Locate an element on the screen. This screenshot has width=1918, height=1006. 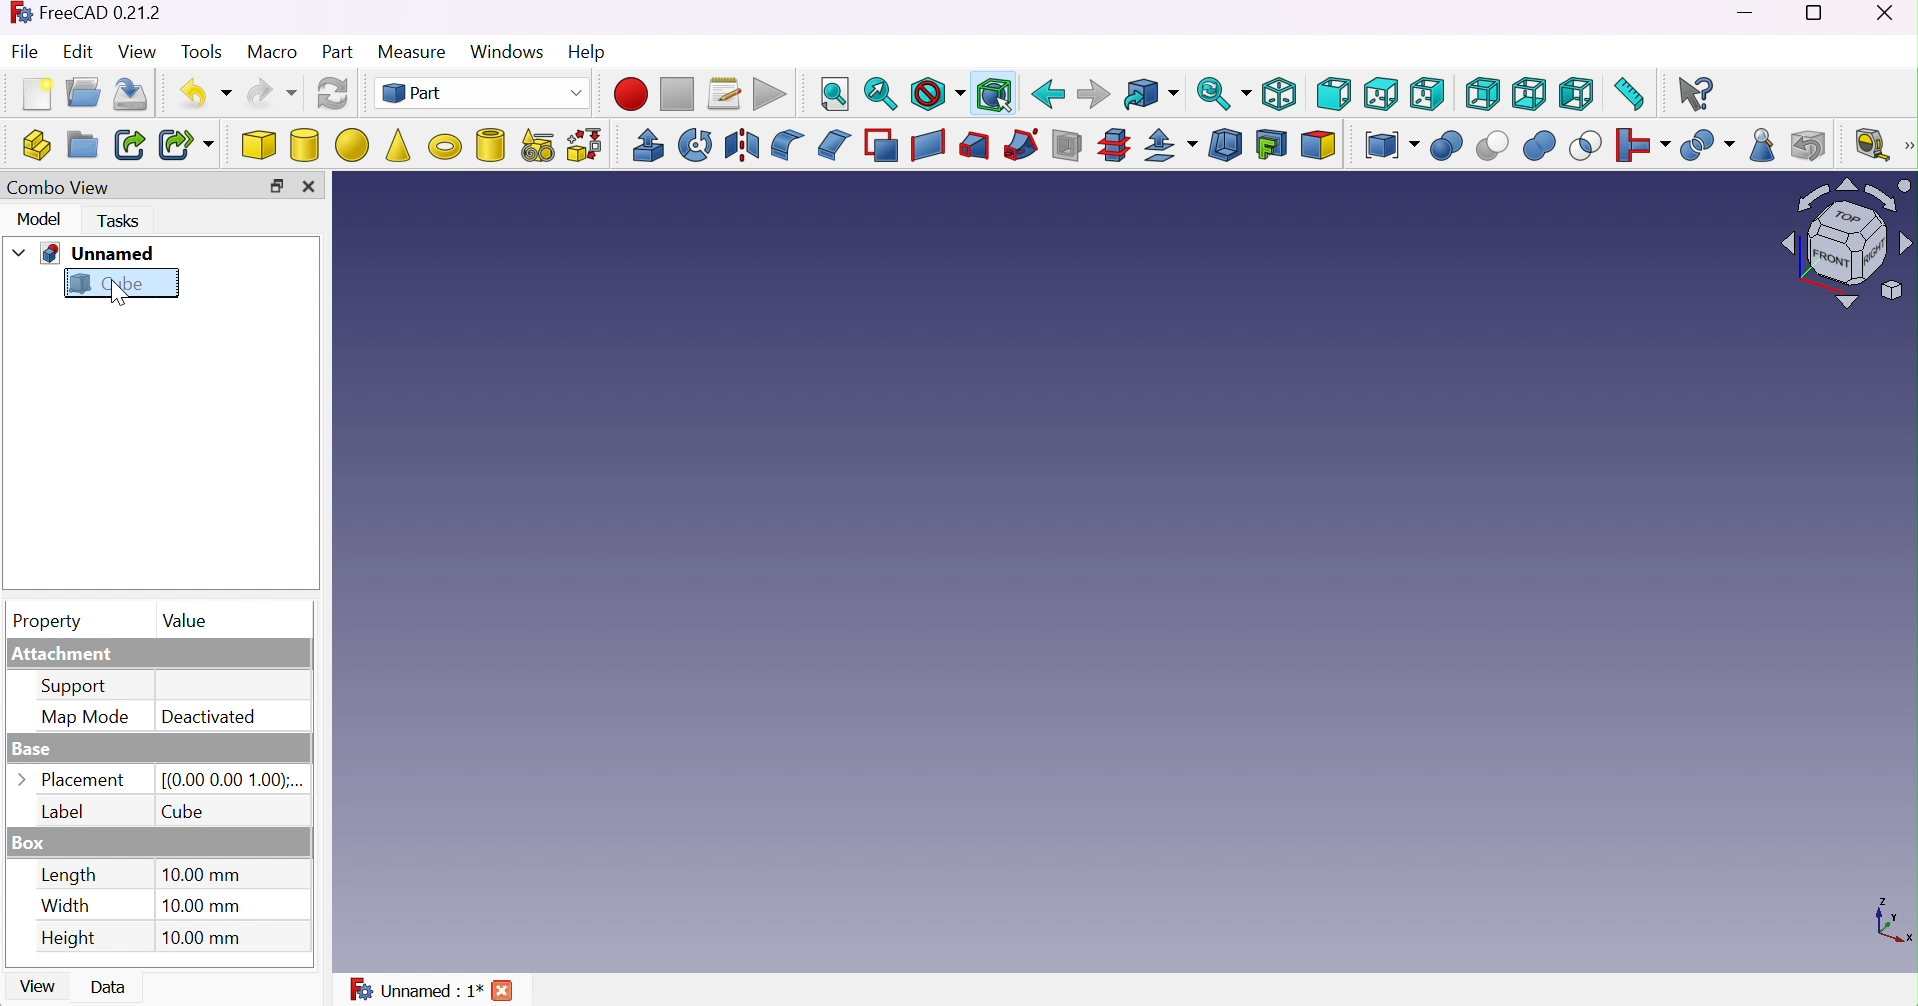
Box is located at coordinates (28, 844).